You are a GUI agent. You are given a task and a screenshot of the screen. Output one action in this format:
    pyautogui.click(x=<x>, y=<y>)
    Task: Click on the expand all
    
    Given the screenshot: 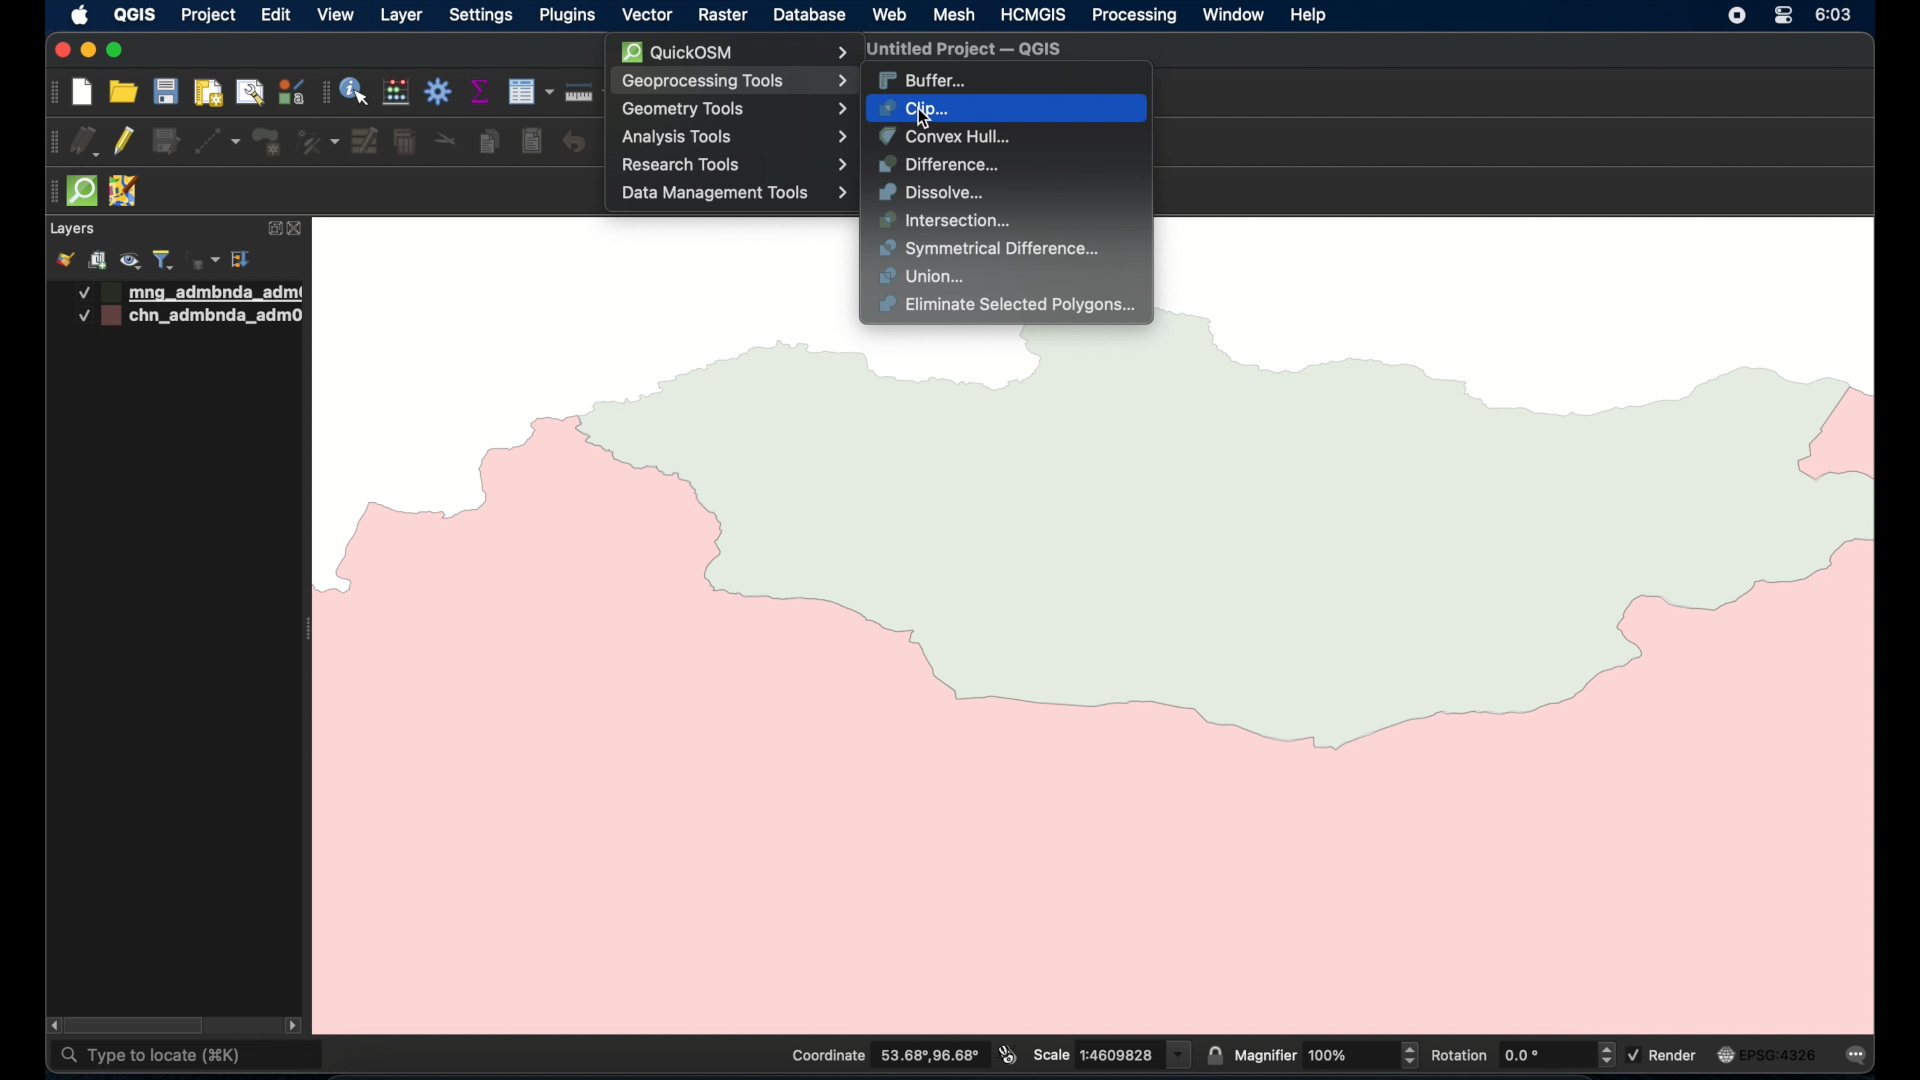 What is the action you would take?
    pyautogui.click(x=242, y=260)
    